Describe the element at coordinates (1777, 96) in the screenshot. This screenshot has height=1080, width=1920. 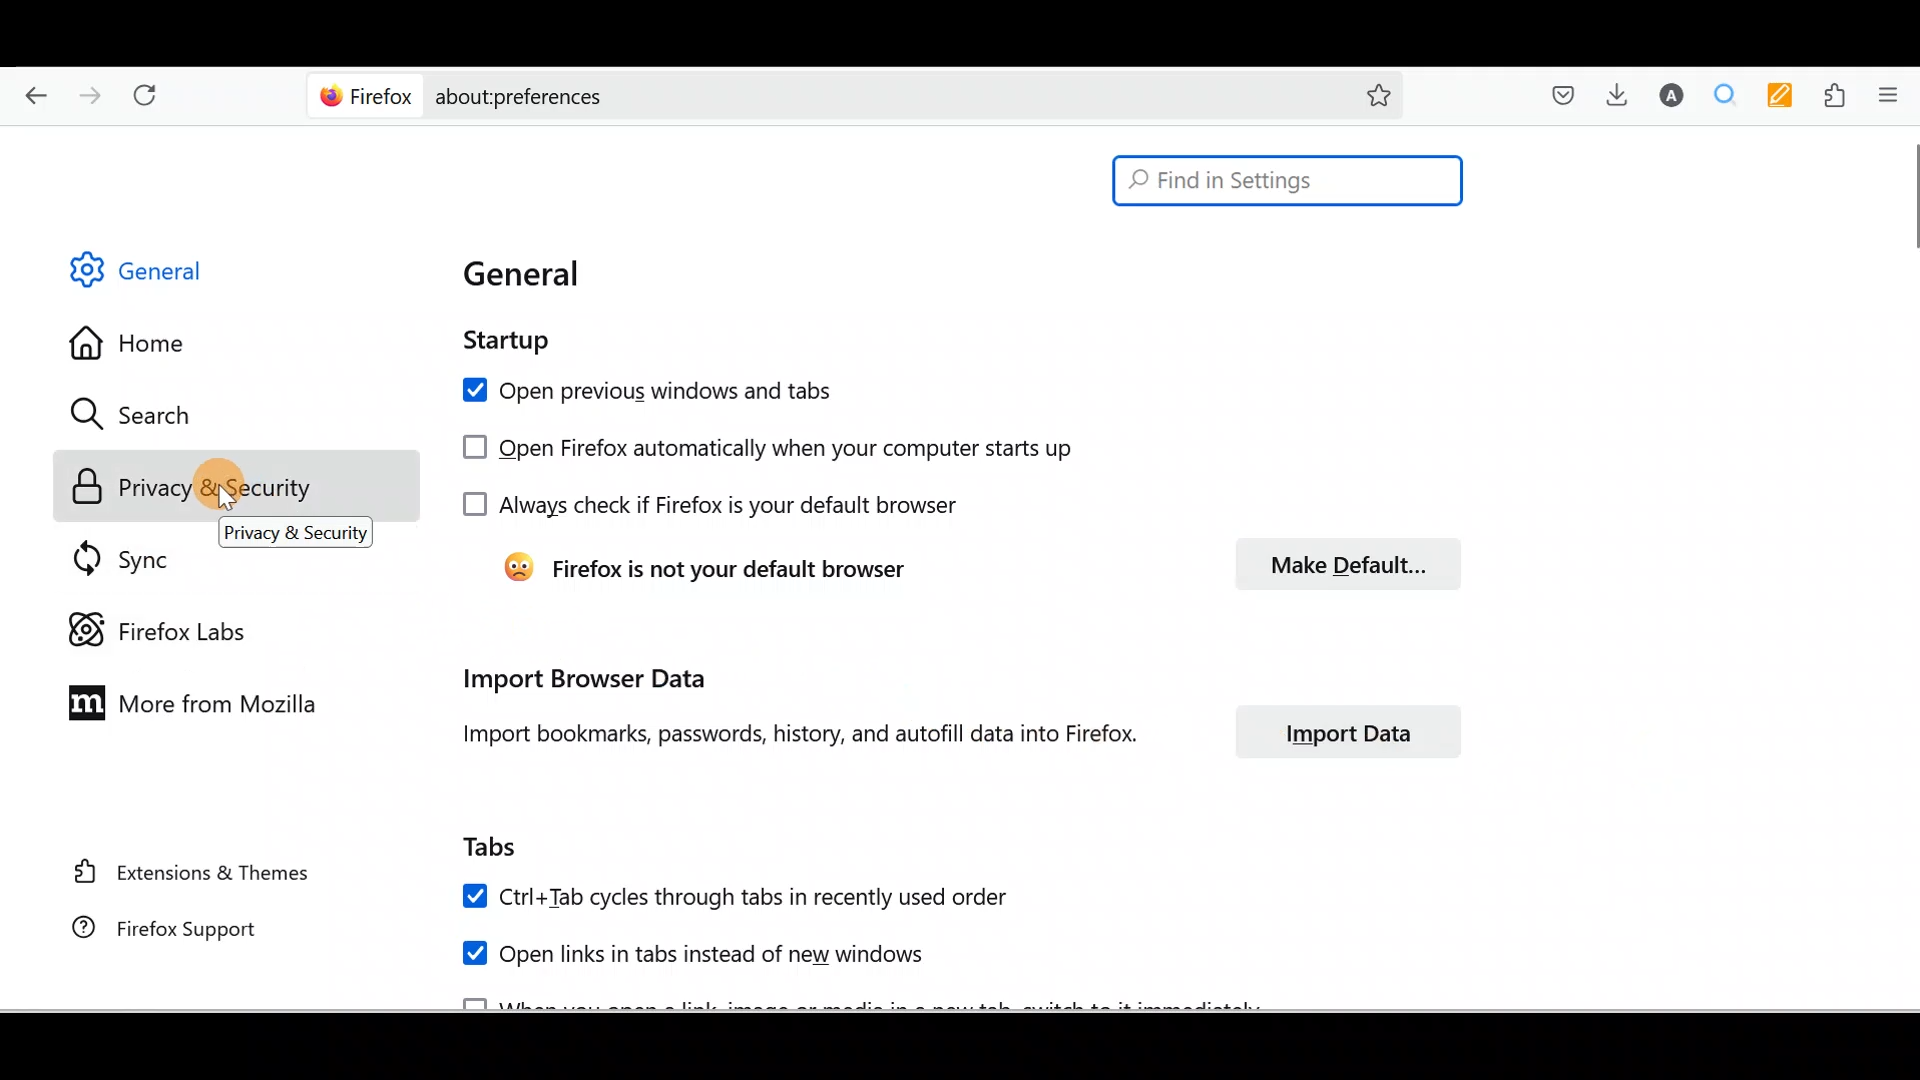
I see `Multi keywords highlighter` at that location.